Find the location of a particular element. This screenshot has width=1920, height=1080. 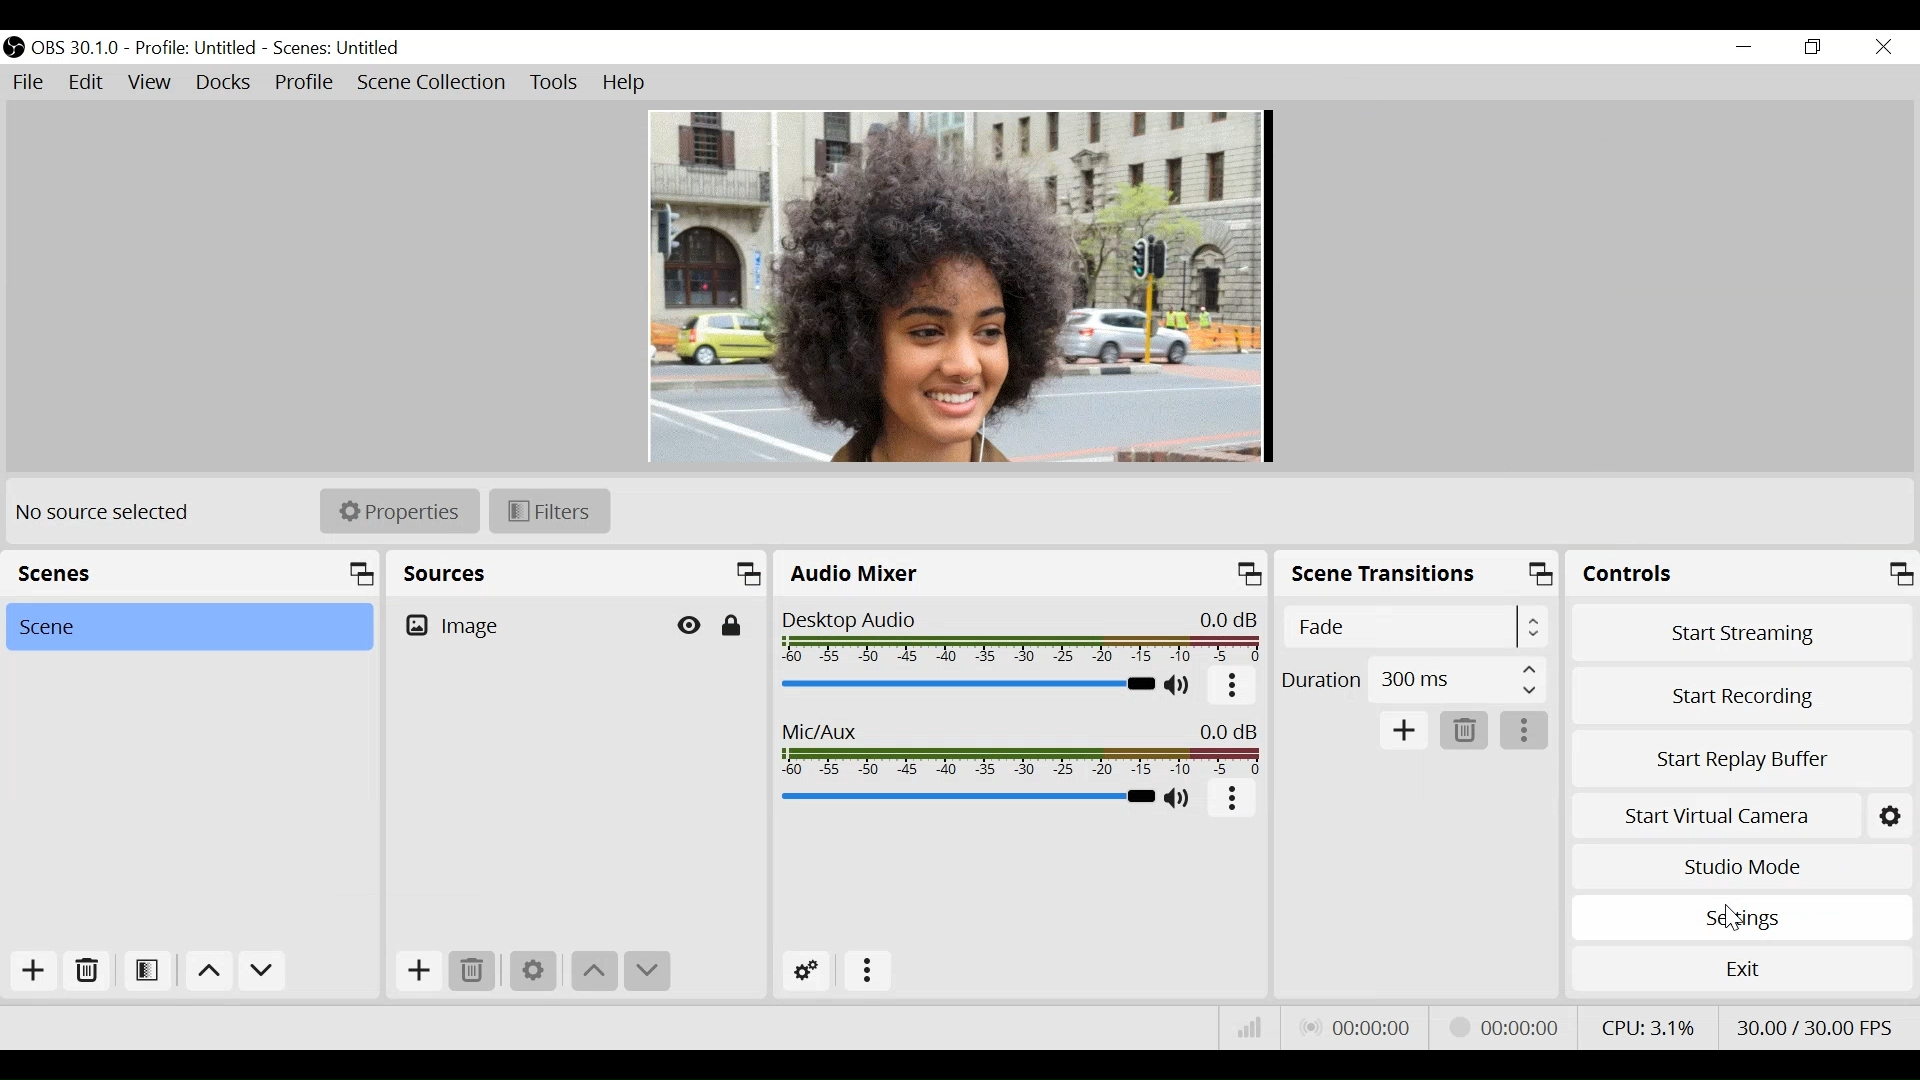

OBS Version is located at coordinates (79, 49).